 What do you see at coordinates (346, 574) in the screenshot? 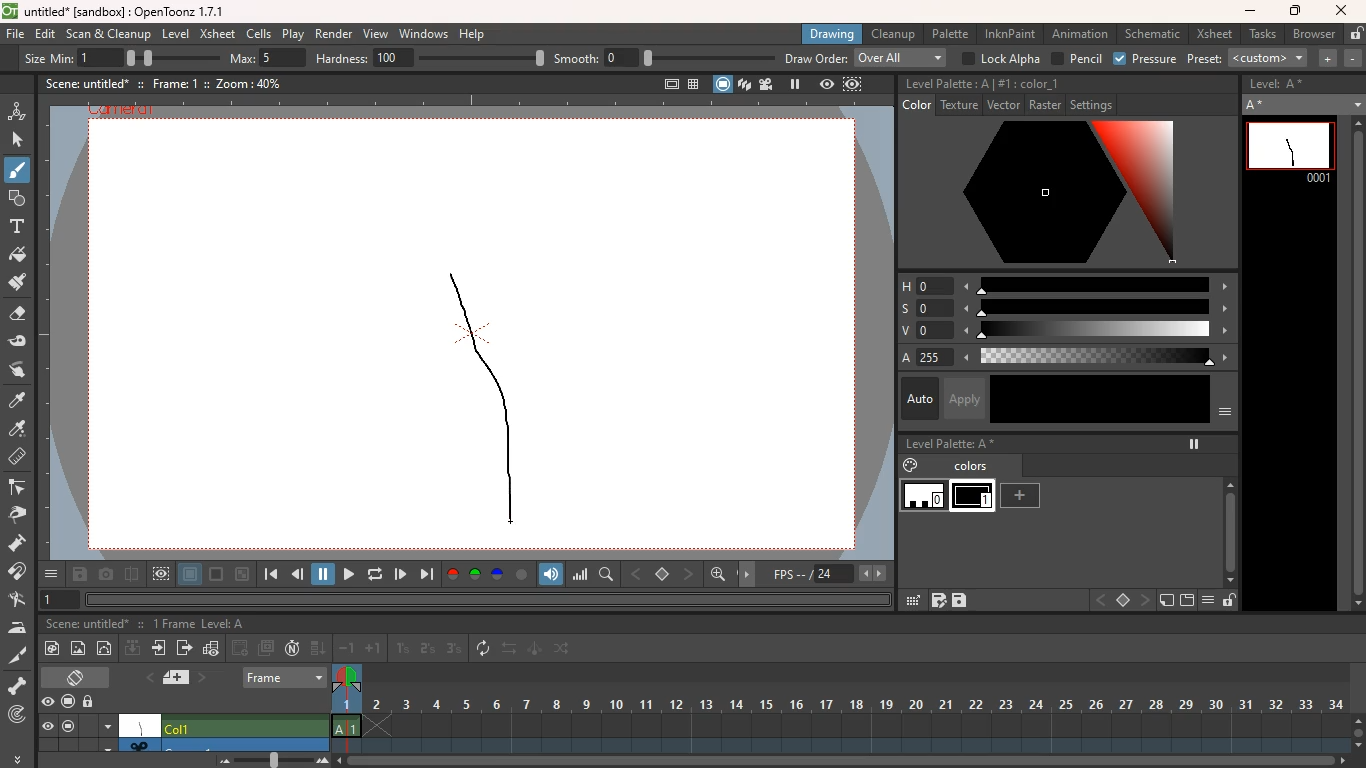
I see `forward` at bounding box center [346, 574].